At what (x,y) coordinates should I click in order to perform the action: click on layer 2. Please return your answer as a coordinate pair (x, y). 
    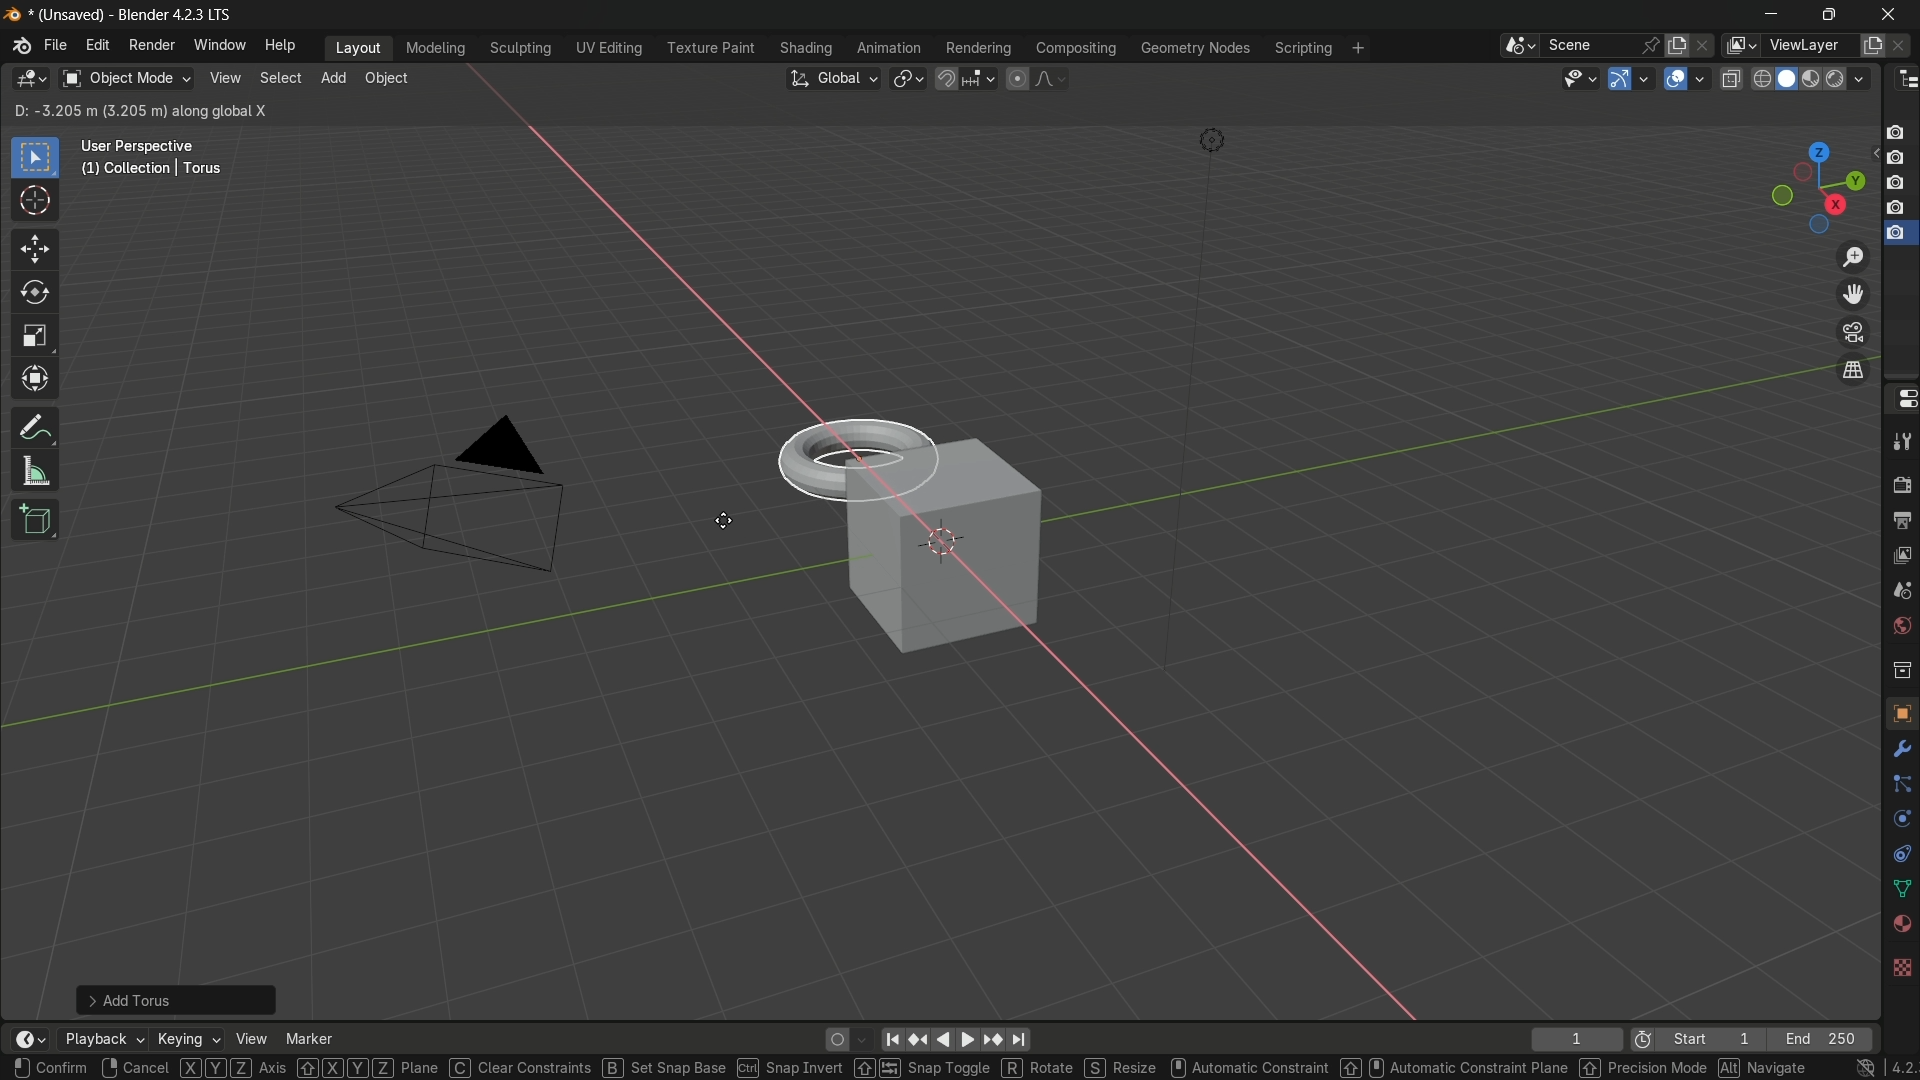
    Looking at the image, I should click on (1894, 157).